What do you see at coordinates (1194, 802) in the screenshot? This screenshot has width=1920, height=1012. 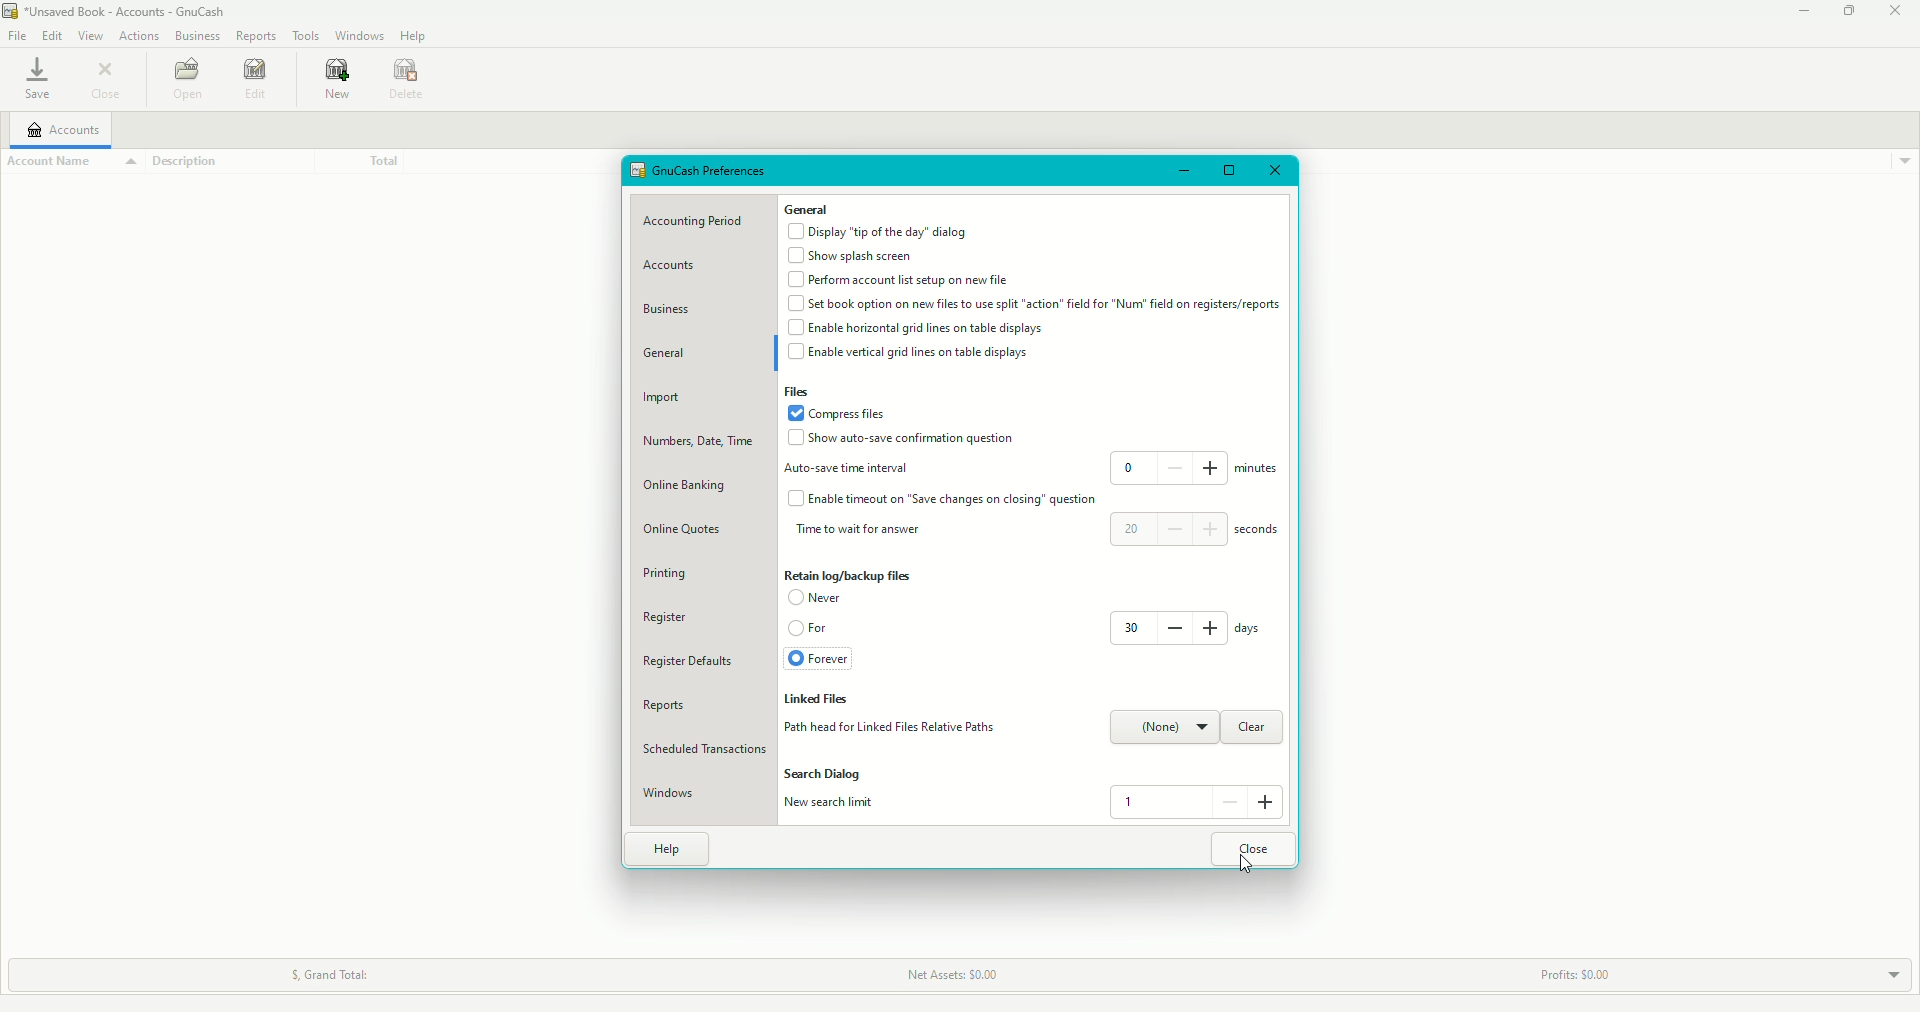 I see `1` at bounding box center [1194, 802].